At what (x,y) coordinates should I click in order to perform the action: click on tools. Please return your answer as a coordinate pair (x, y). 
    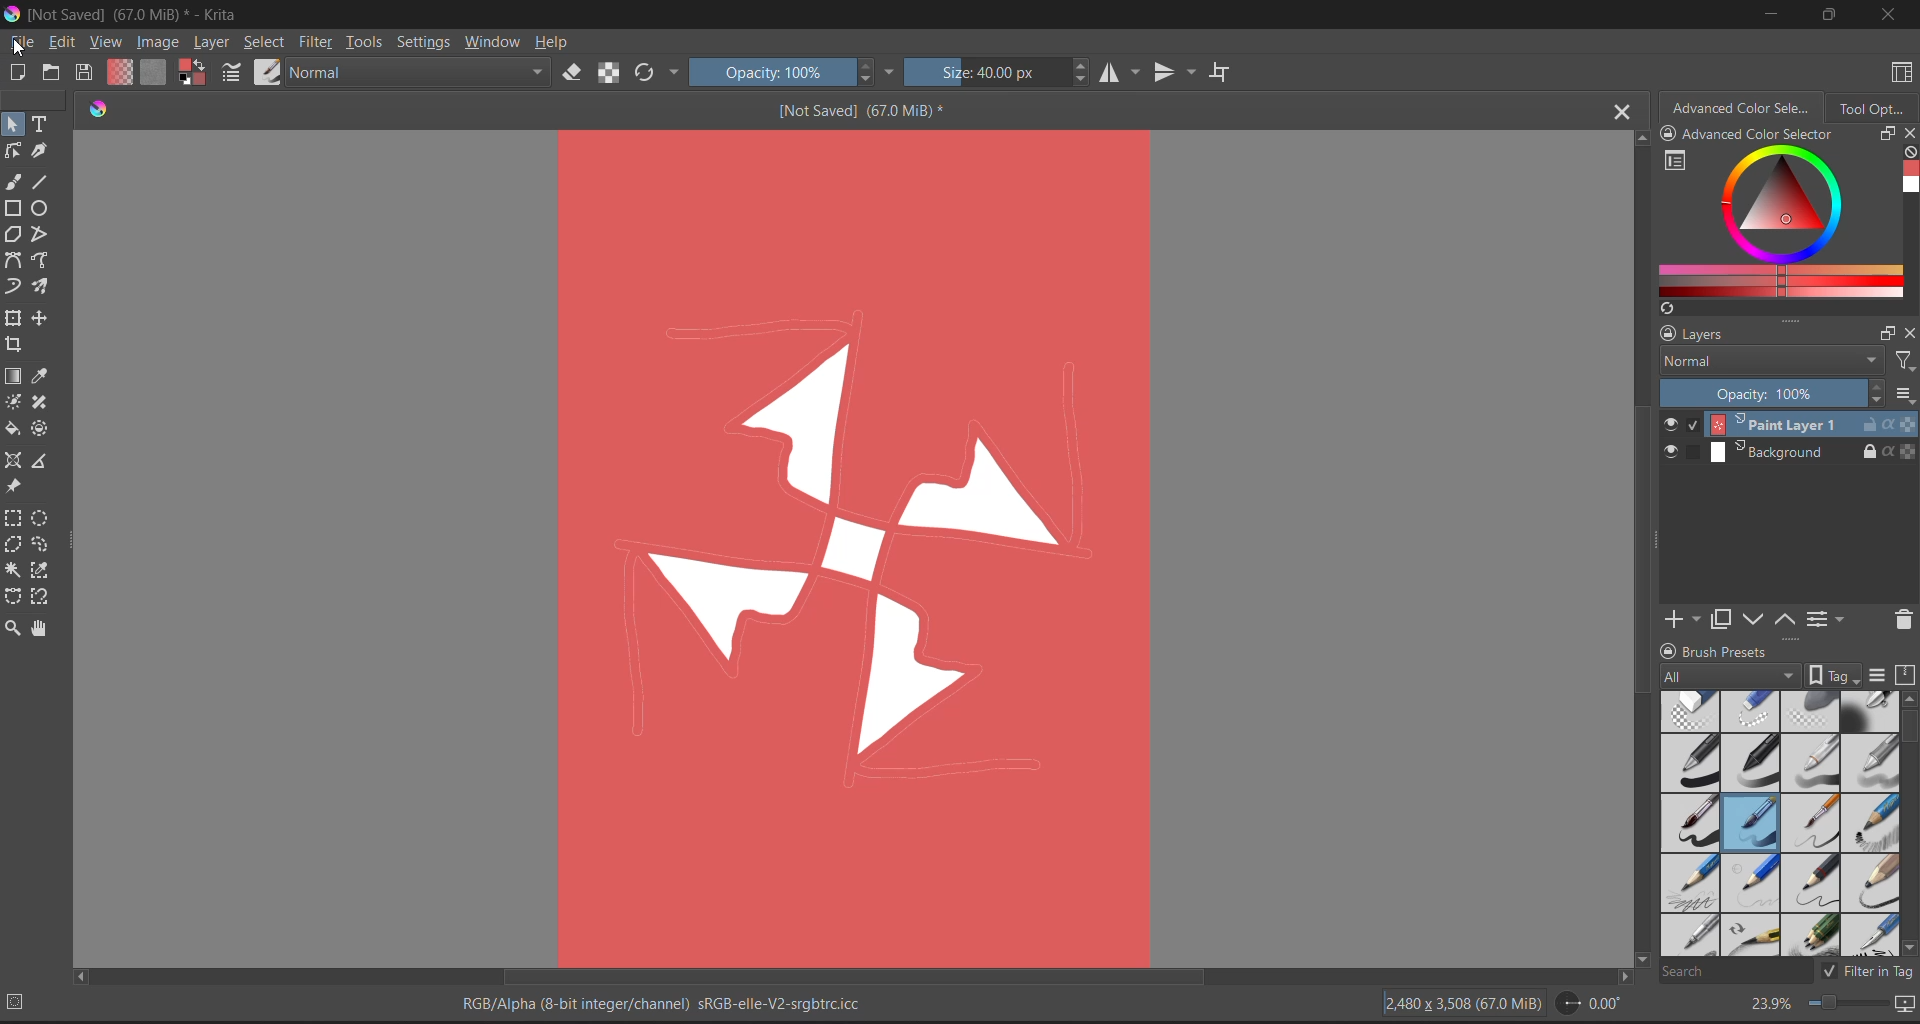
    Looking at the image, I should click on (42, 402).